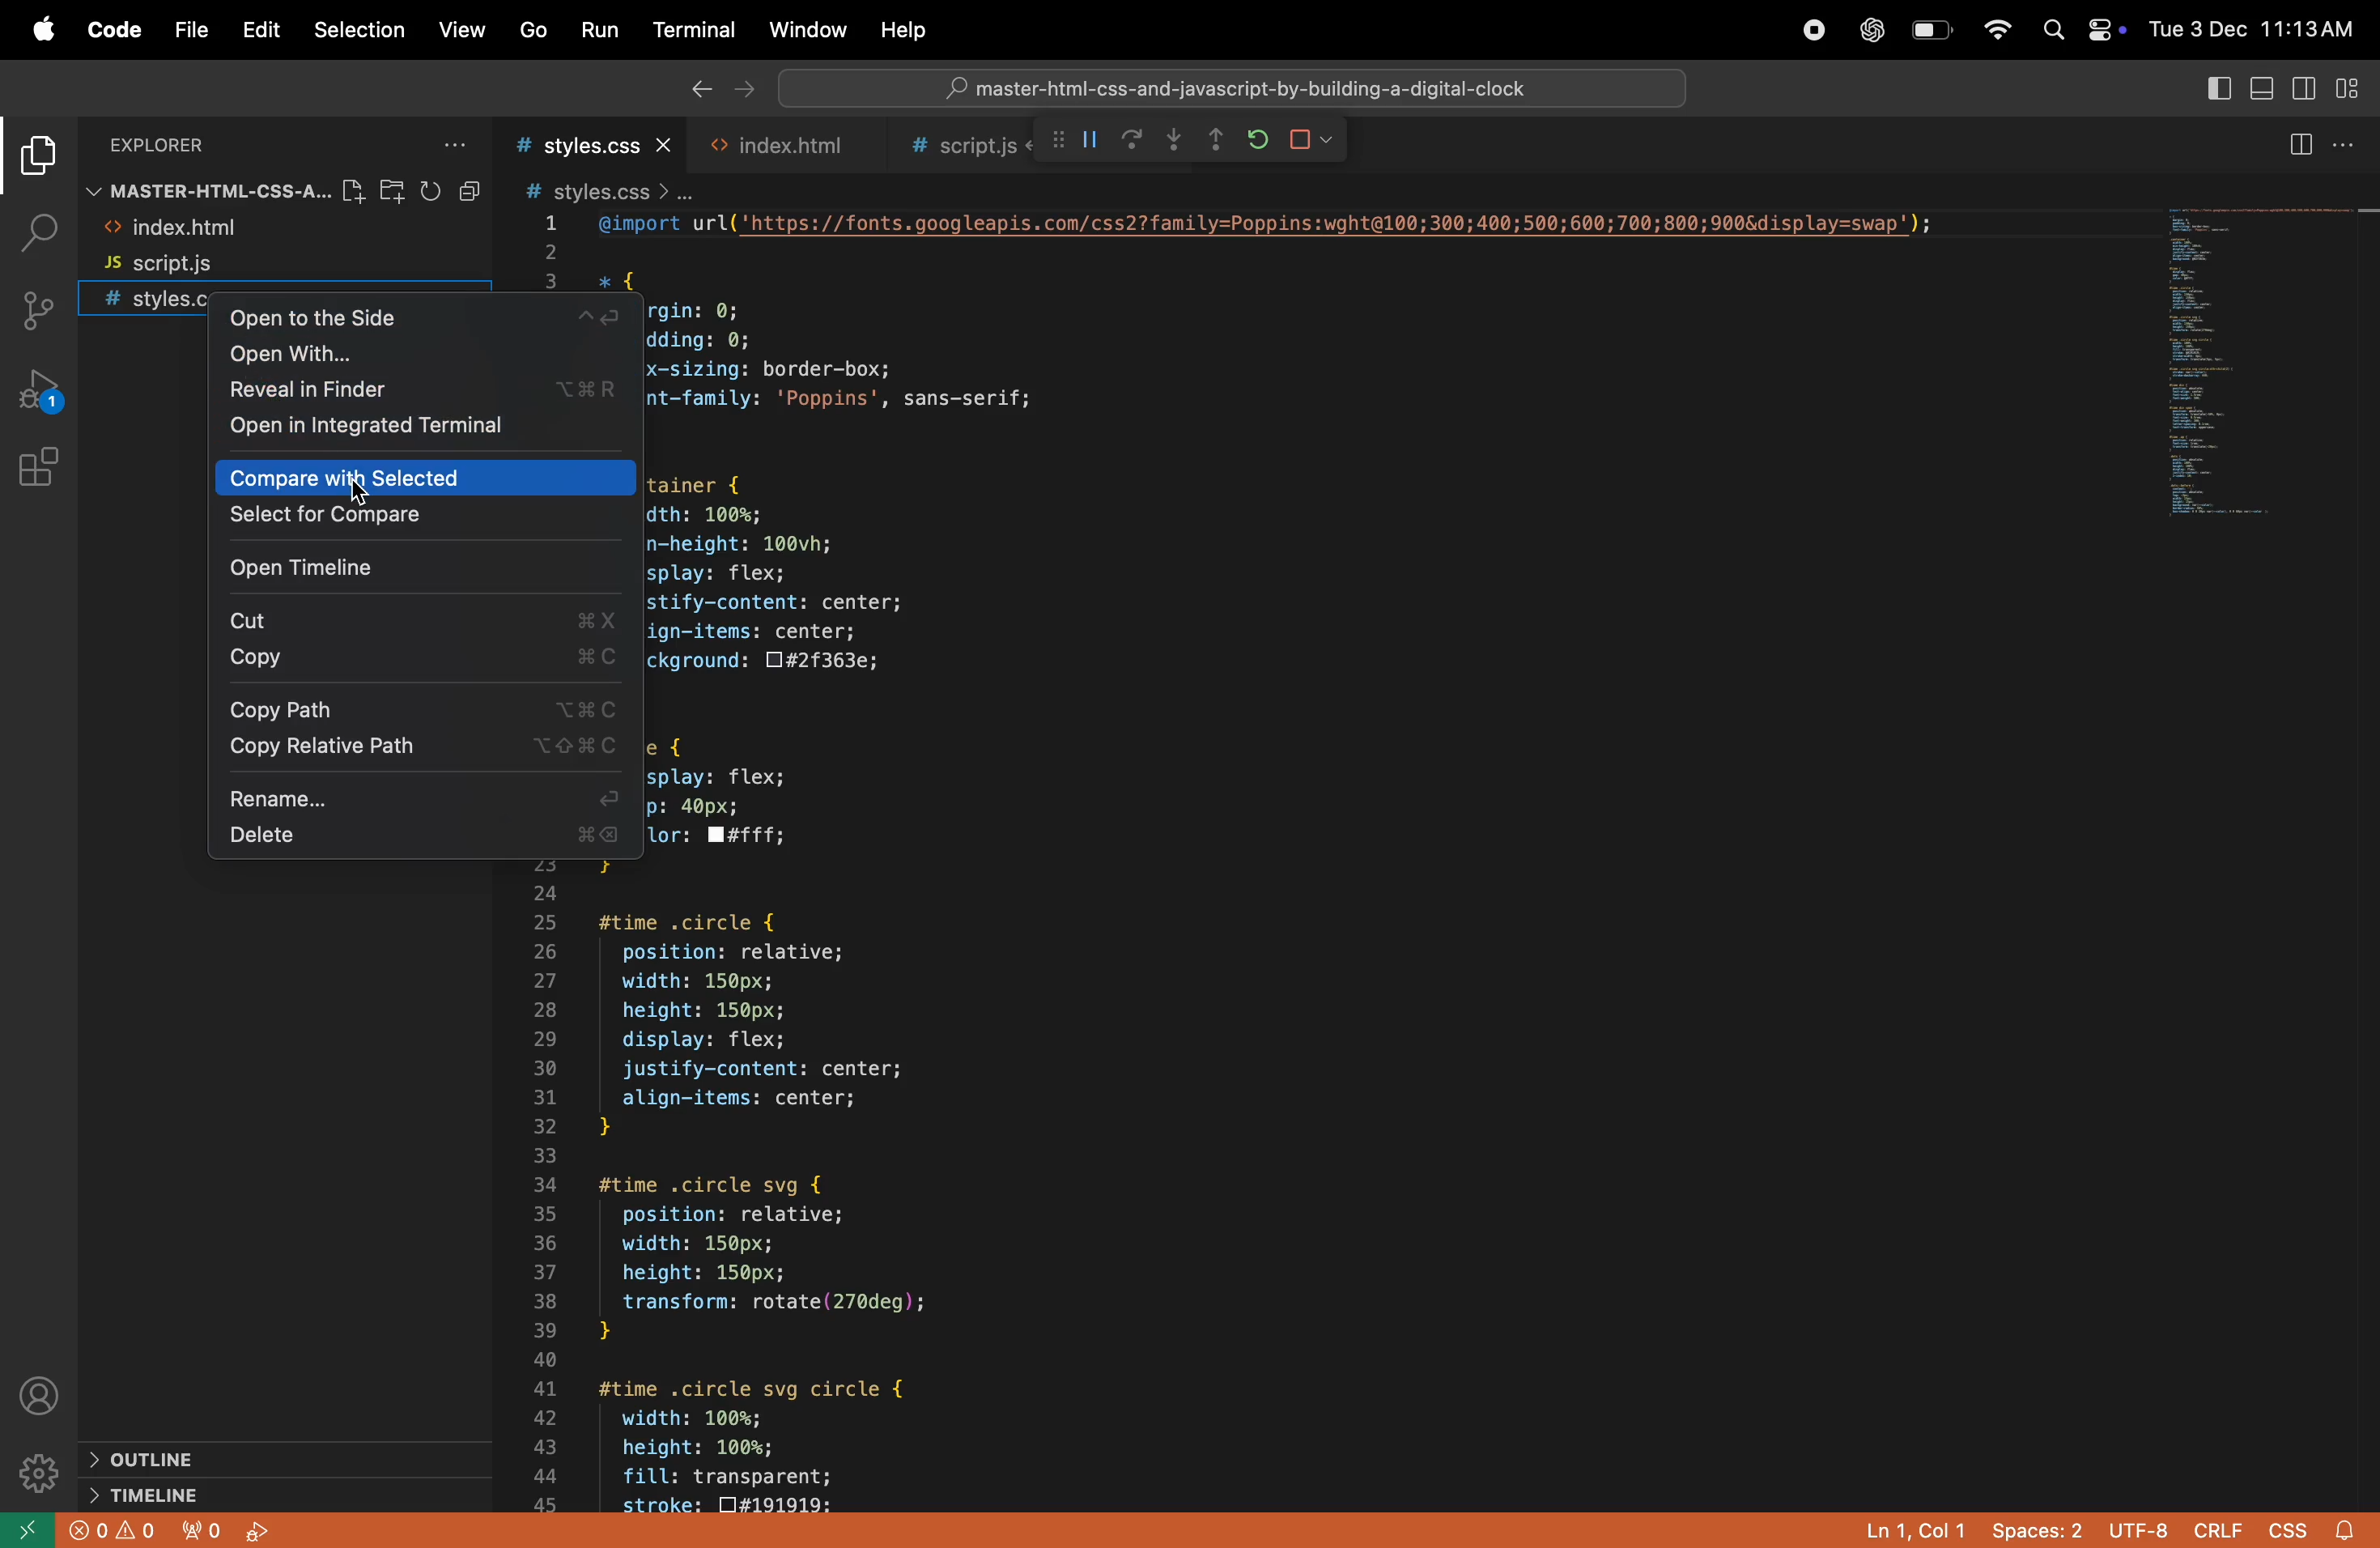 This screenshot has width=2380, height=1548. I want to click on html file, so click(778, 147).